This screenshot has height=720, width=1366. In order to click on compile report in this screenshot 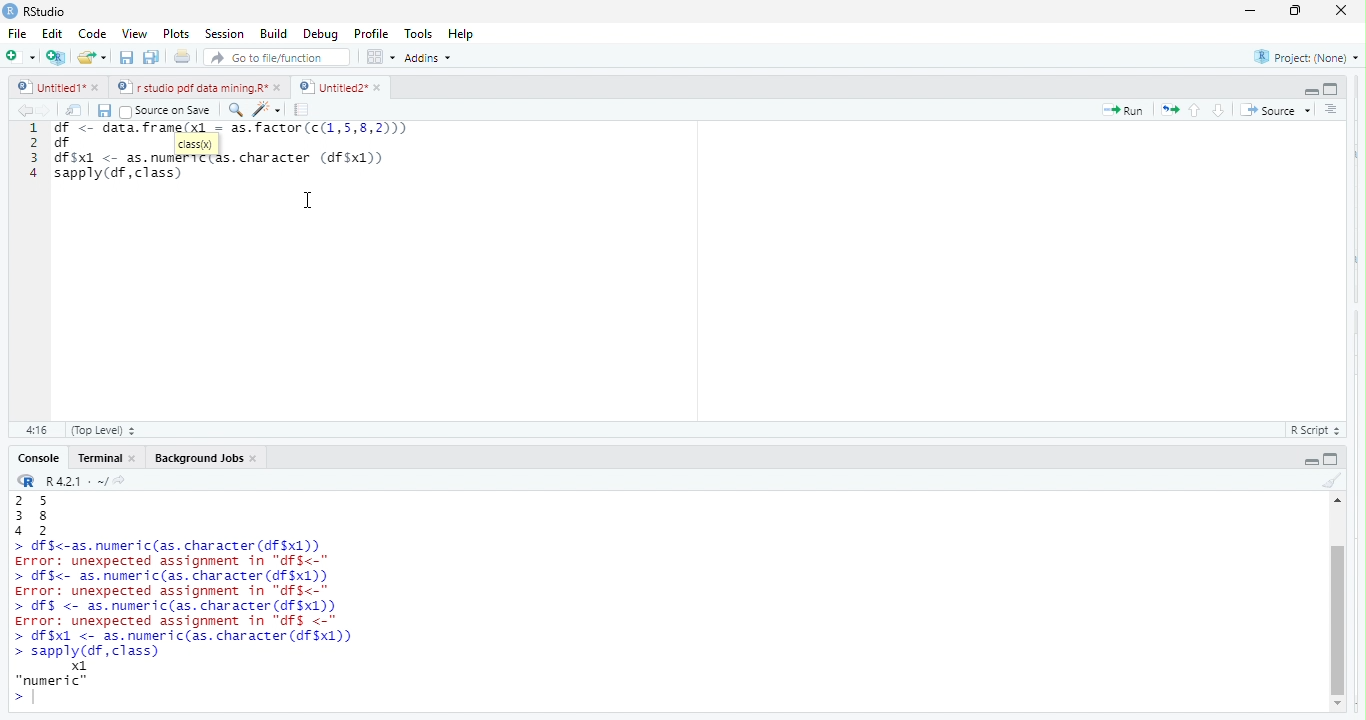, I will do `click(303, 110)`.